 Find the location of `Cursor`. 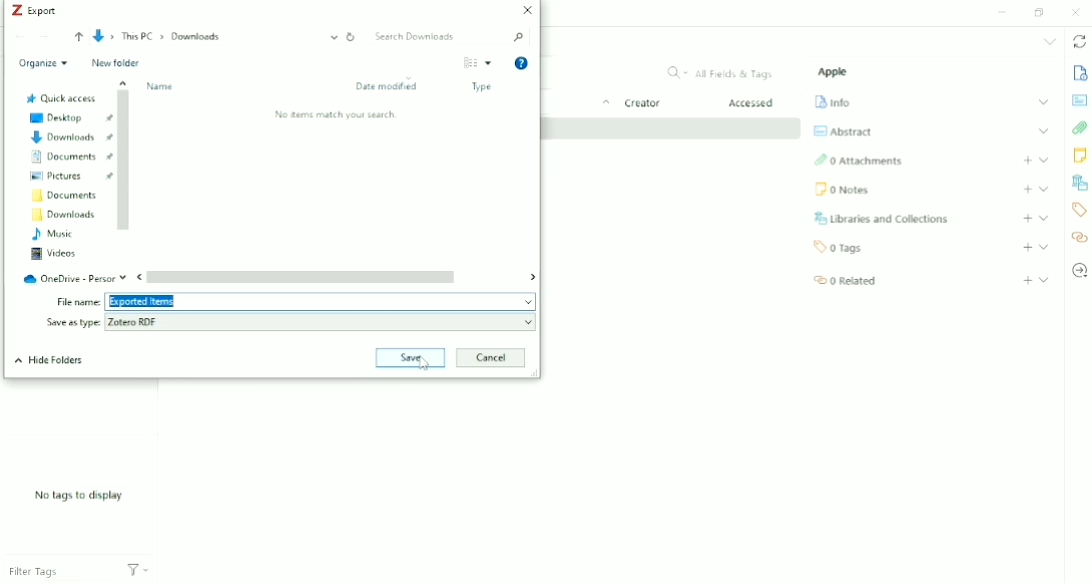

Cursor is located at coordinates (423, 364).